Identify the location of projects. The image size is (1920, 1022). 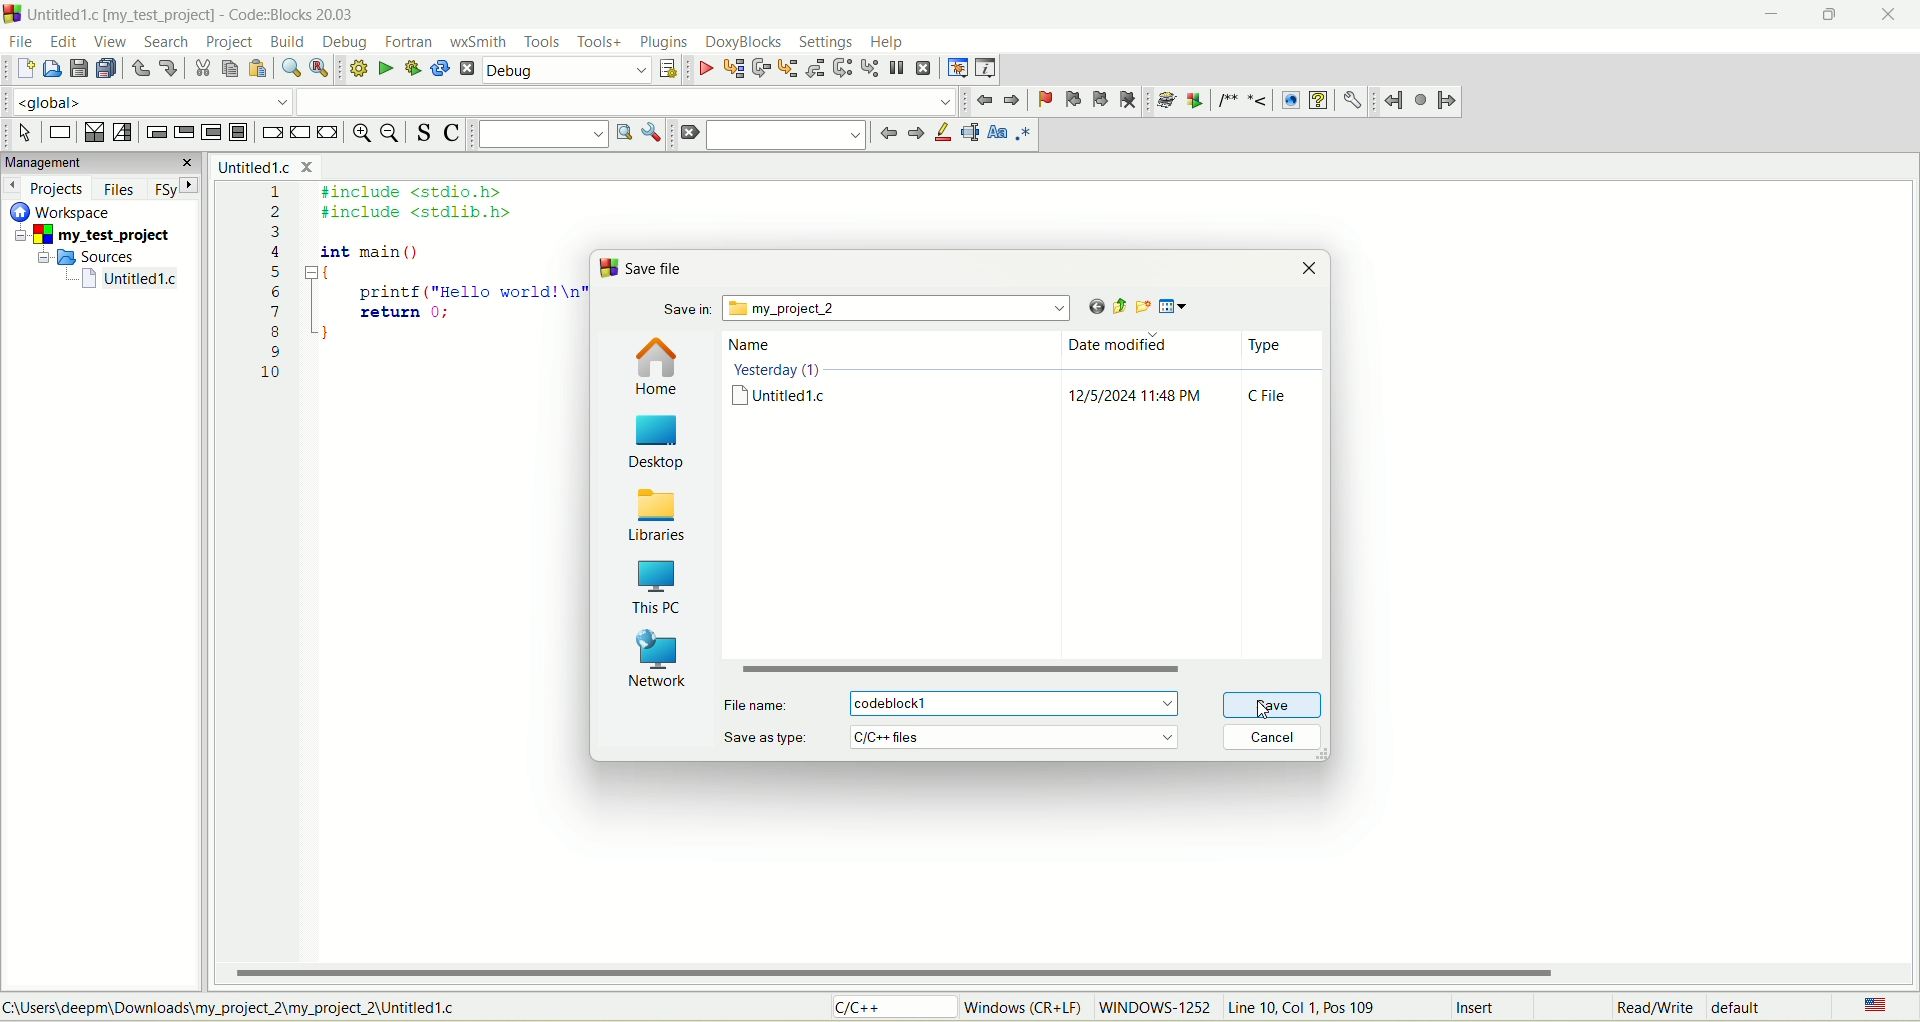
(47, 188).